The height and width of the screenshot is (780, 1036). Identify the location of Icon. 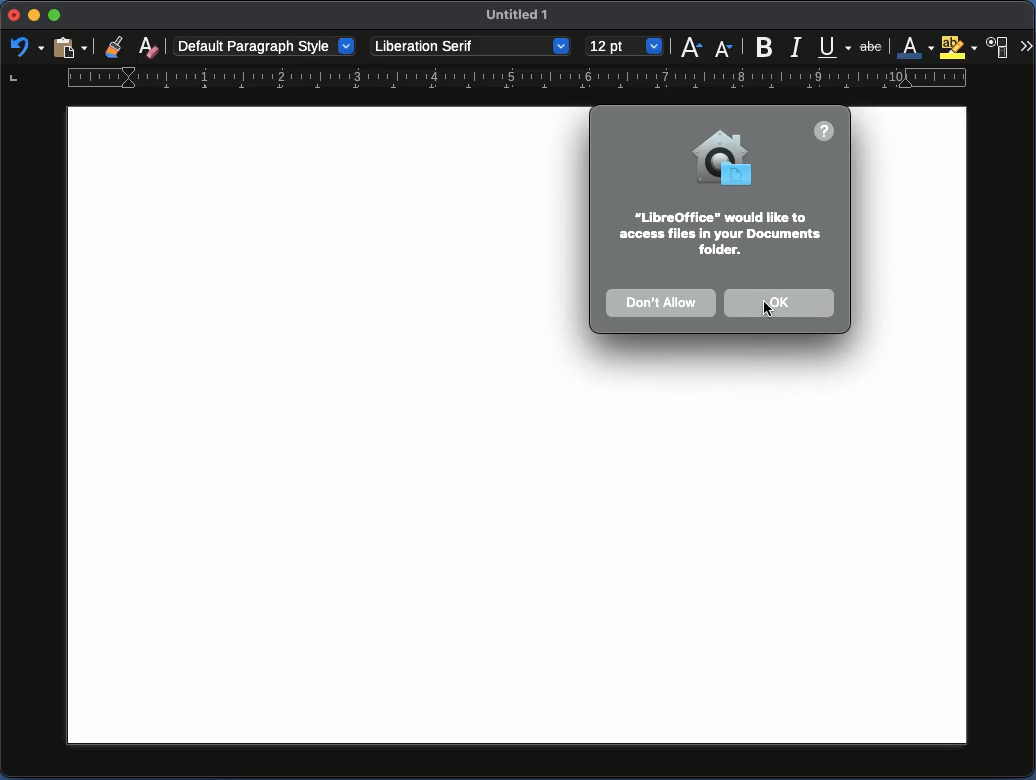
(725, 157).